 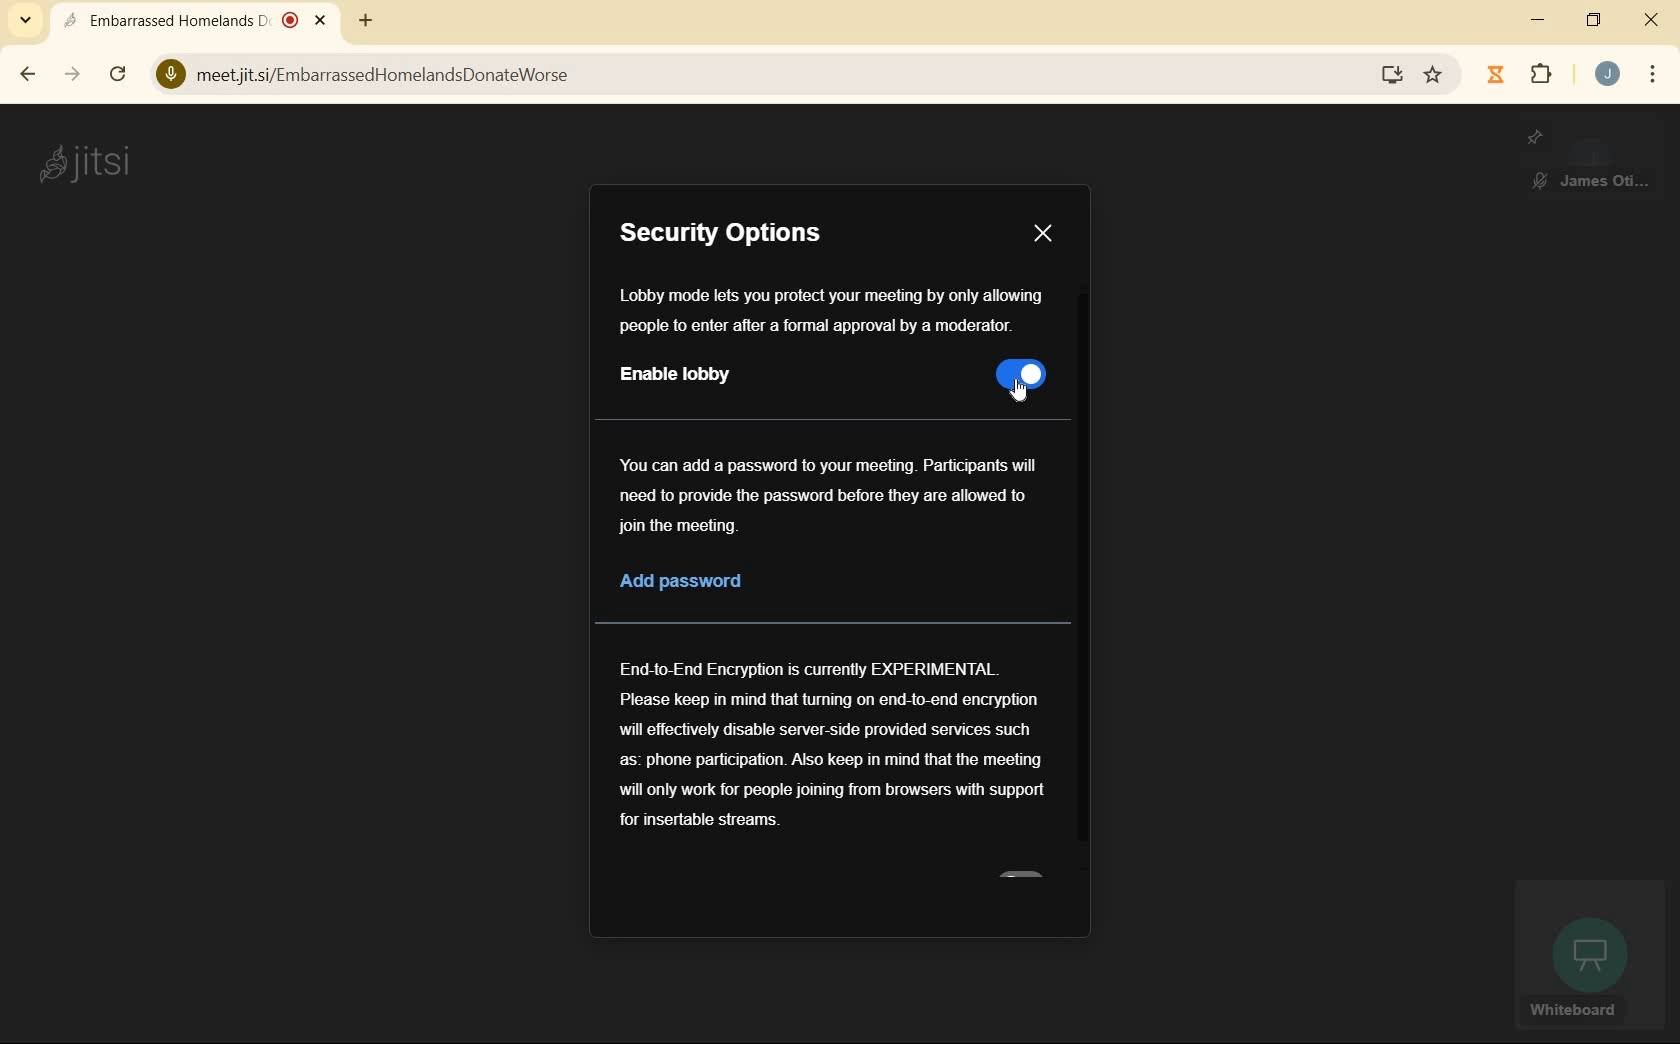 What do you see at coordinates (1588, 958) in the screenshot?
I see `whiteboard` at bounding box center [1588, 958].